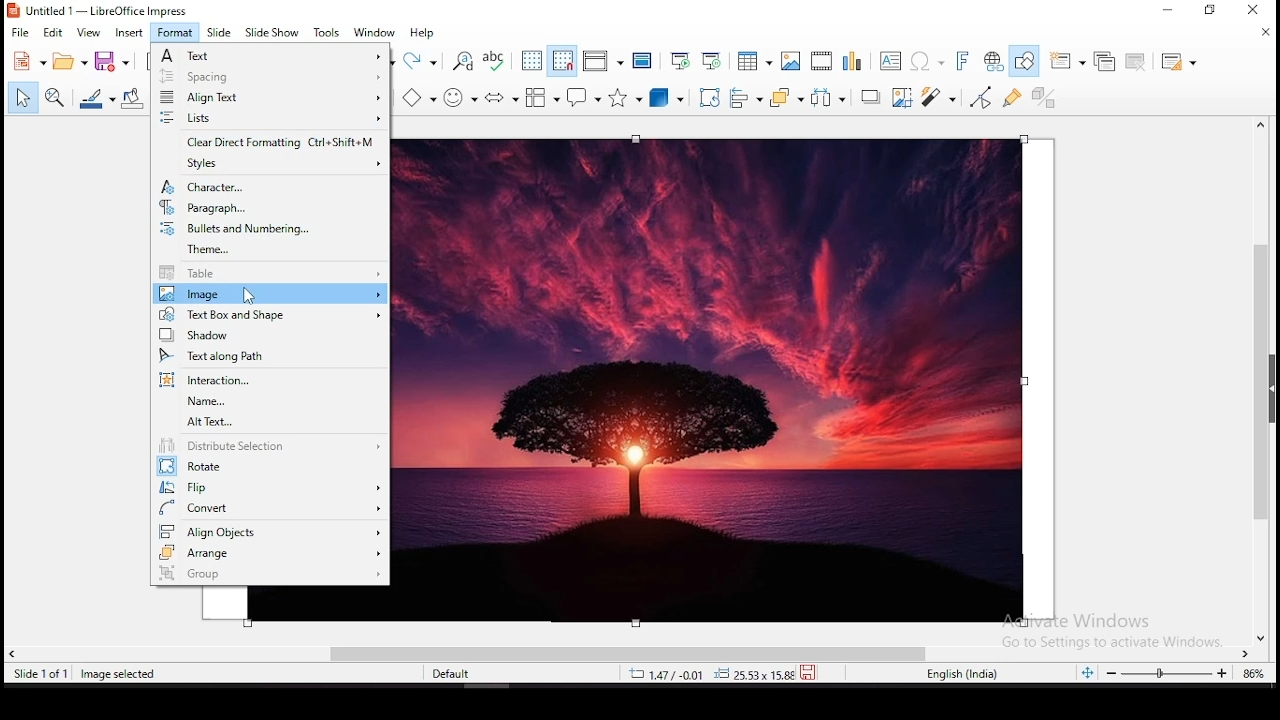  Describe the element at coordinates (175, 32) in the screenshot. I see `format` at that location.